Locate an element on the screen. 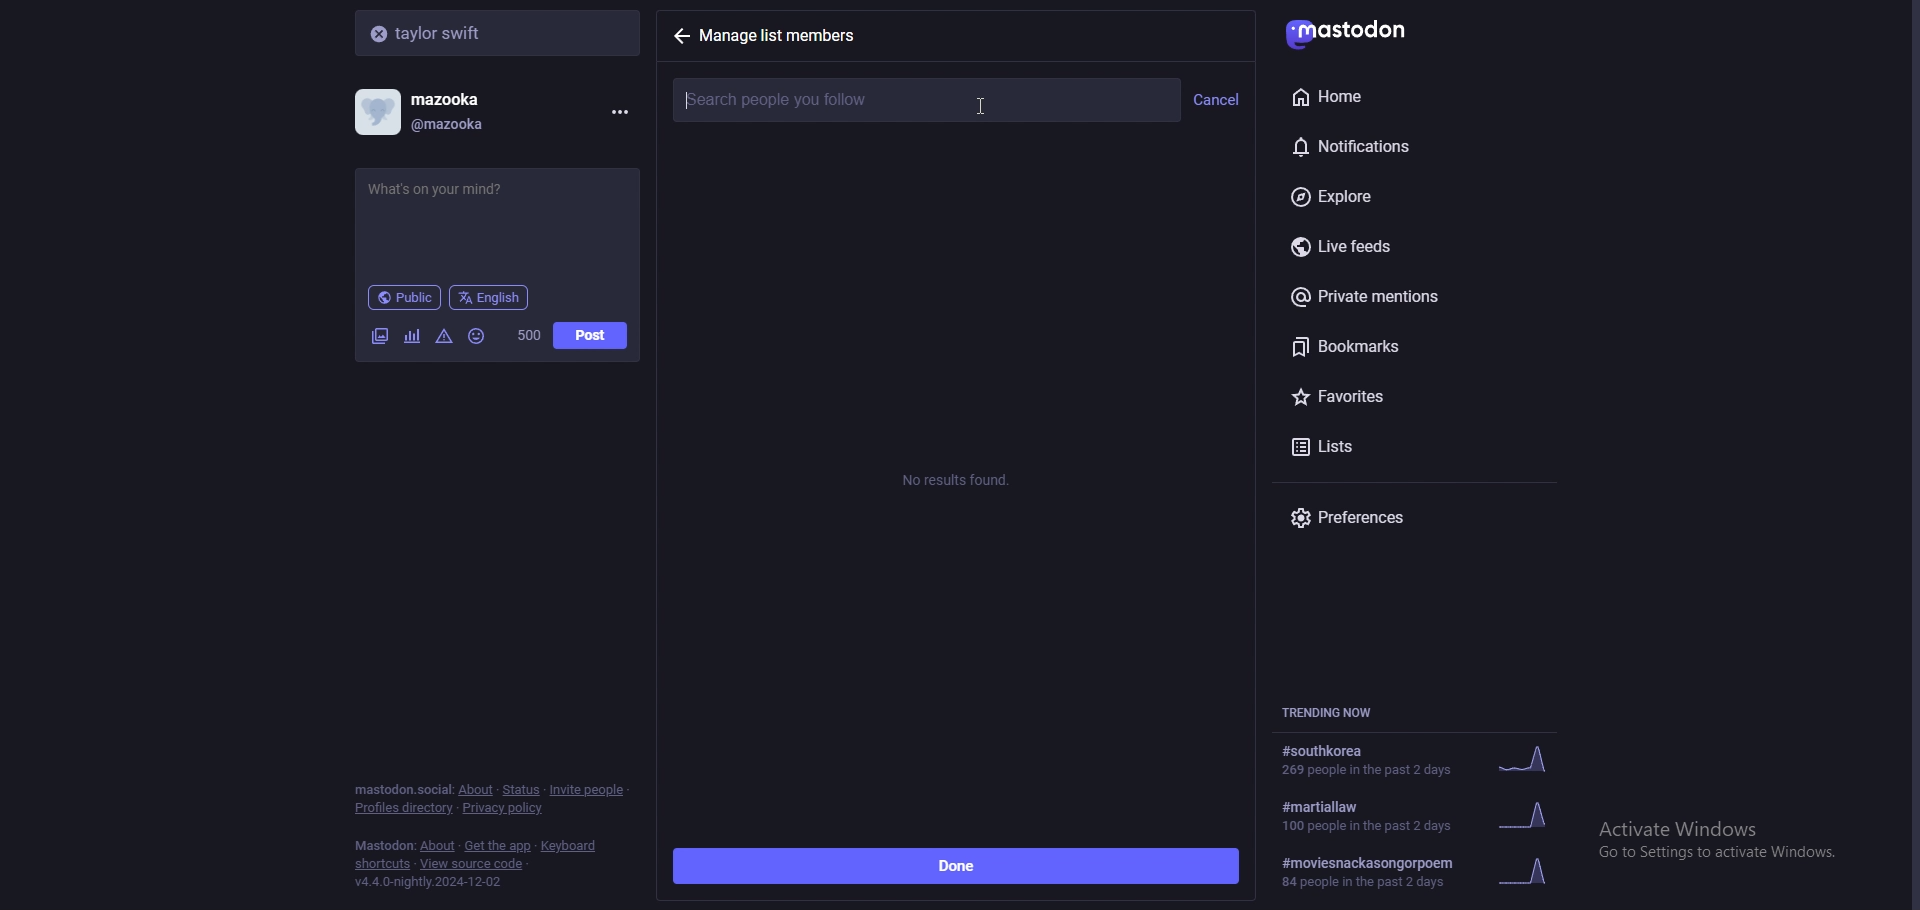 Image resolution: width=1920 pixels, height=910 pixels. emoji is located at coordinates (478, 335).